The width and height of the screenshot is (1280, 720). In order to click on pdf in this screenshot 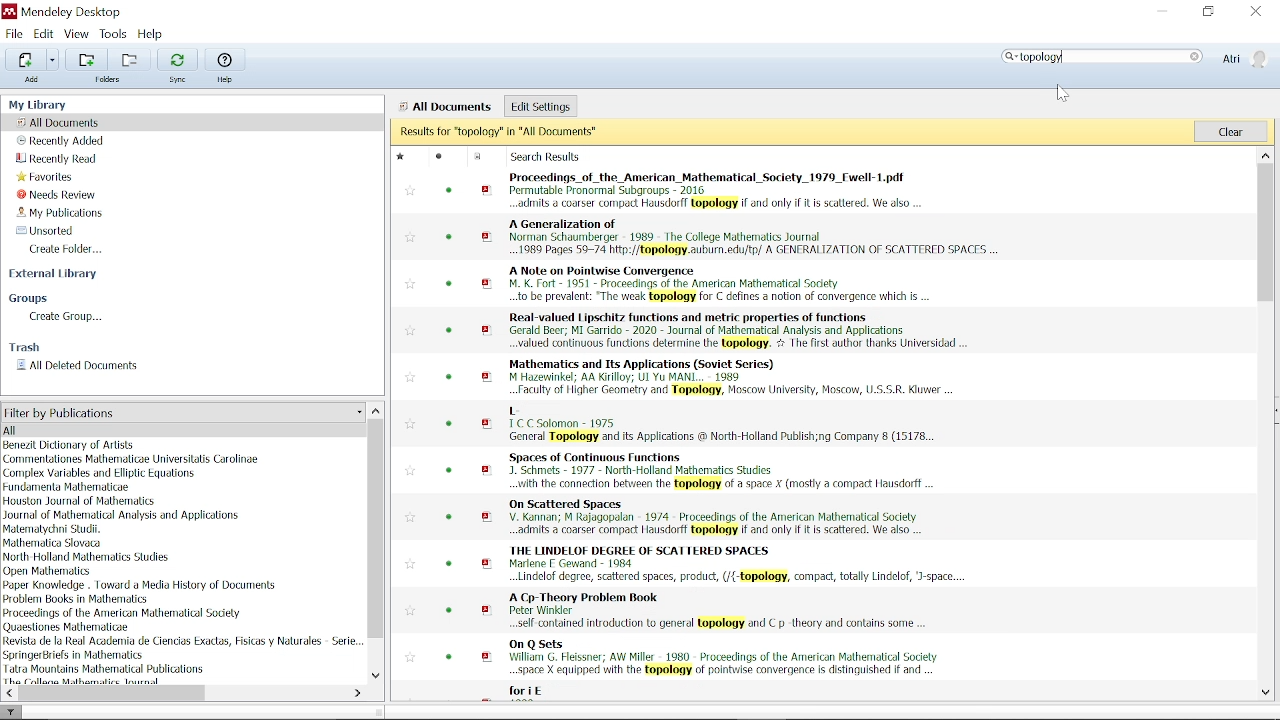, I will do `click(487, 609)`.